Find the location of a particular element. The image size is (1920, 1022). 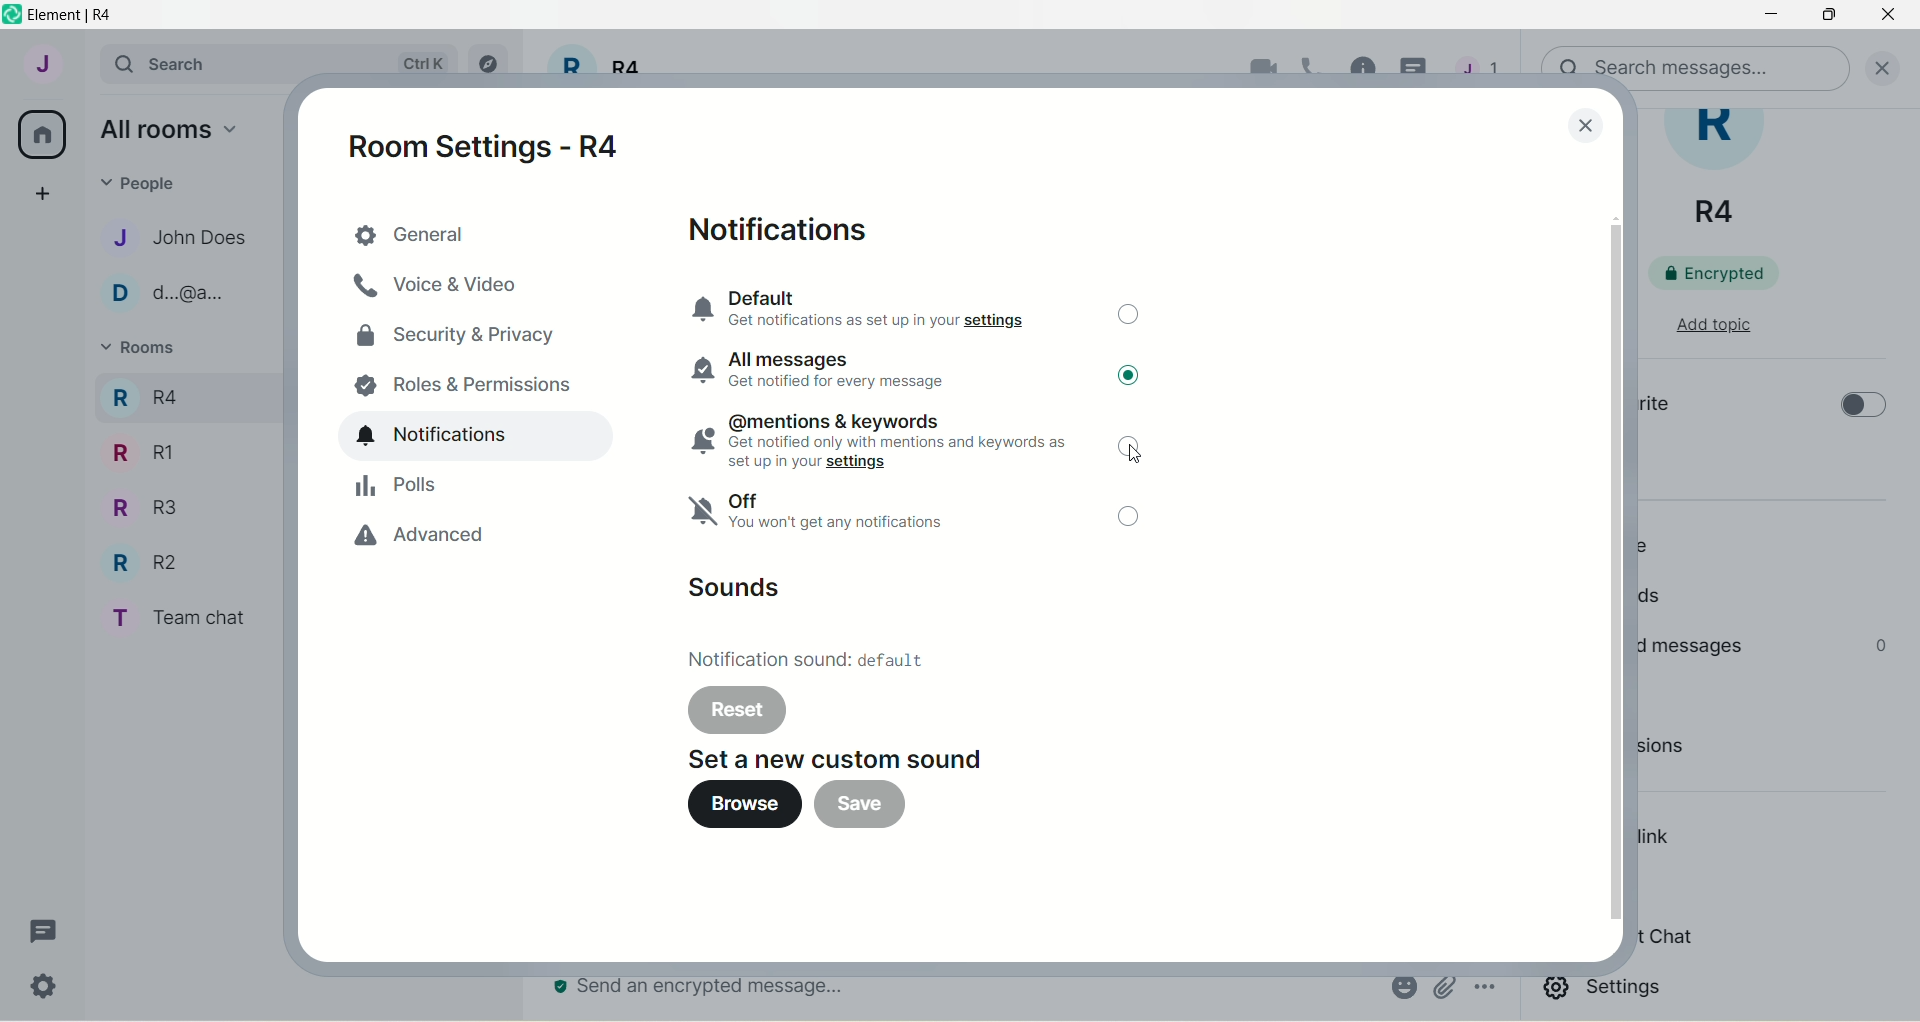

video call is located at coordinates (1258, 69).